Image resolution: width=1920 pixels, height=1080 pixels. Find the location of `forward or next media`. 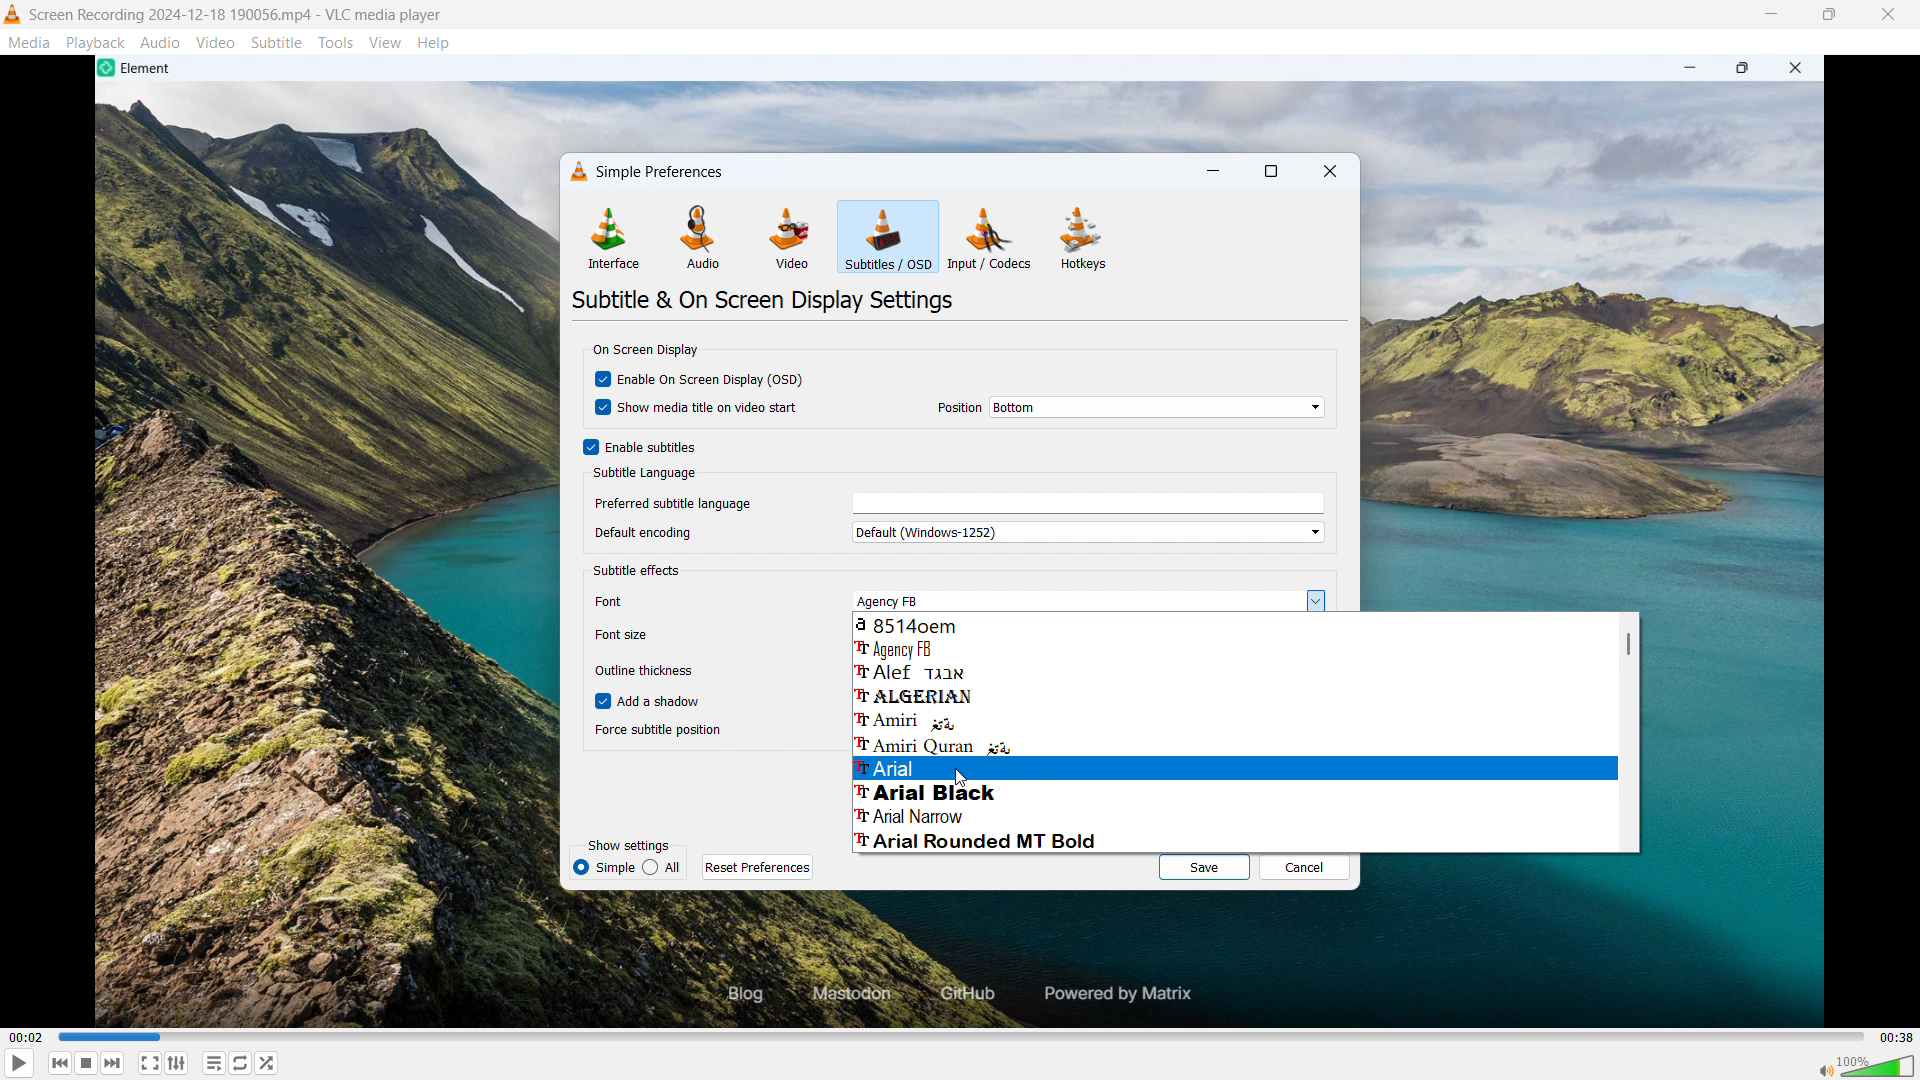

forward or next media is located at coordinates (112, 1063).